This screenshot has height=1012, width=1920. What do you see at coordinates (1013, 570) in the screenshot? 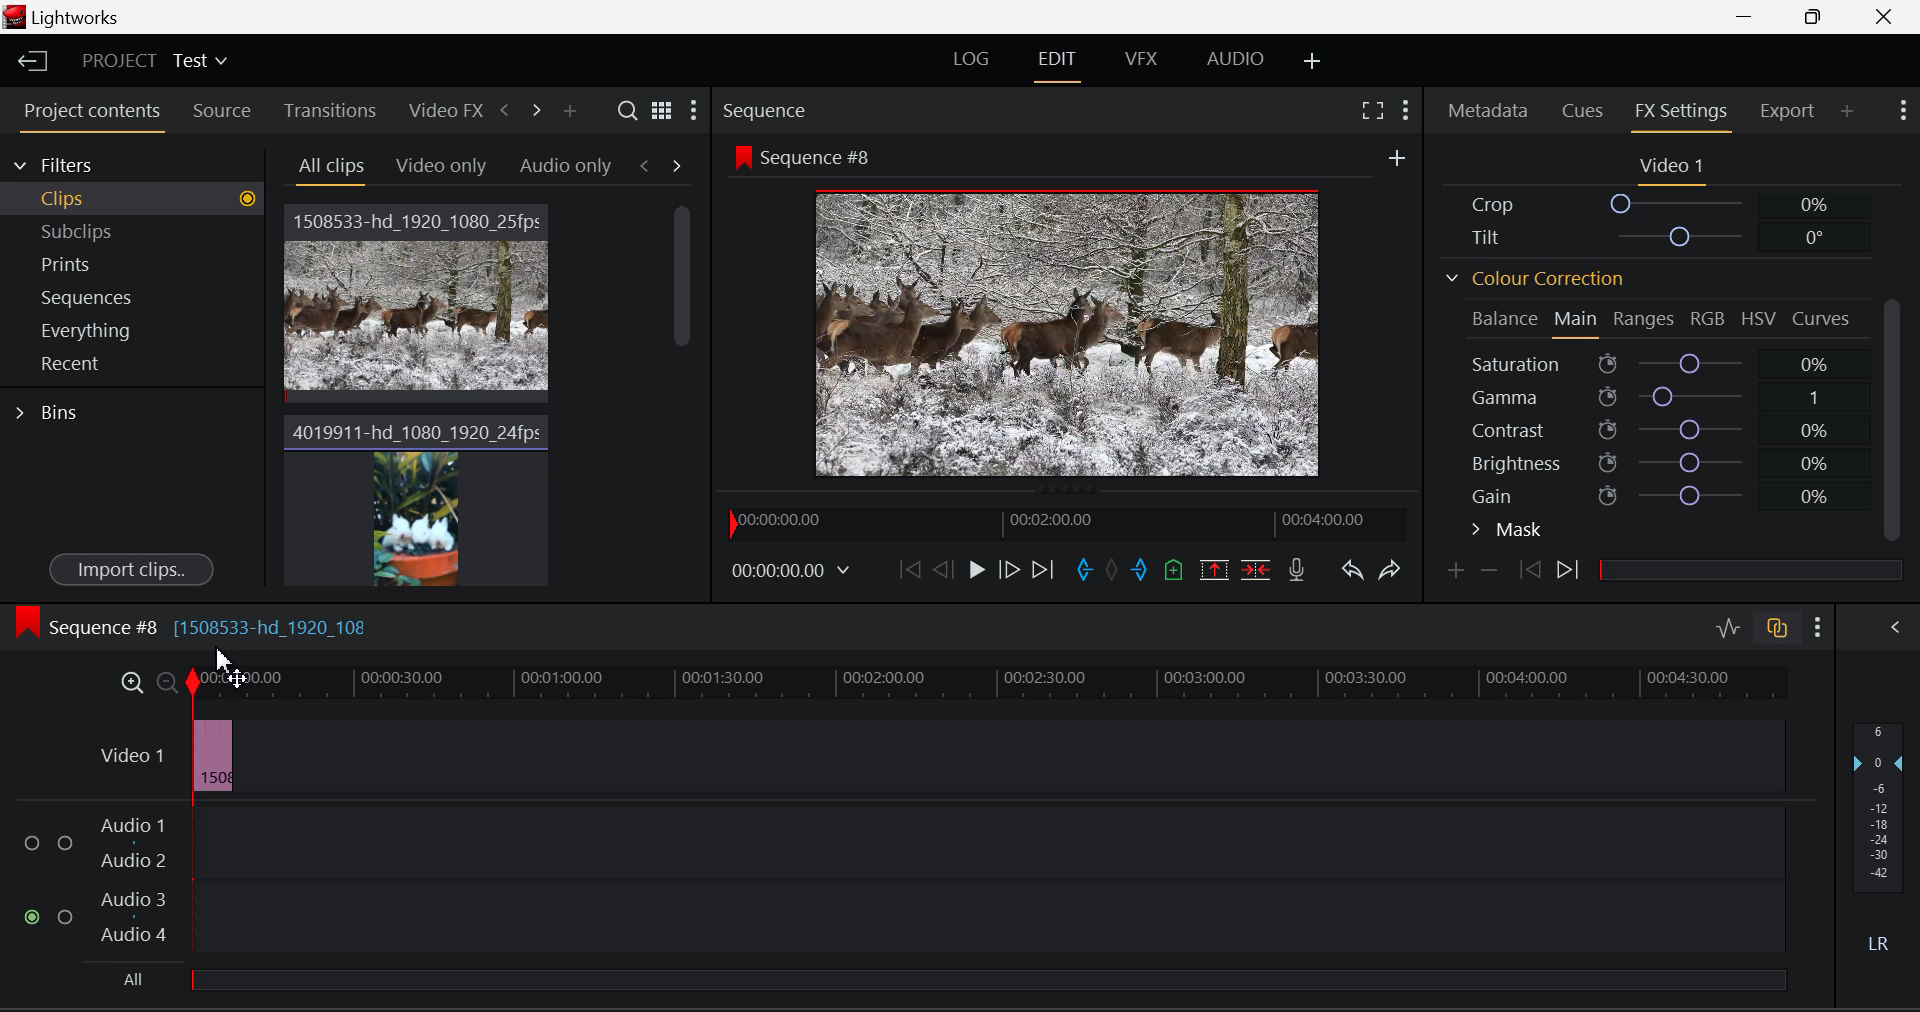
I see `Go Forward` at bounding box center [1013, 570].